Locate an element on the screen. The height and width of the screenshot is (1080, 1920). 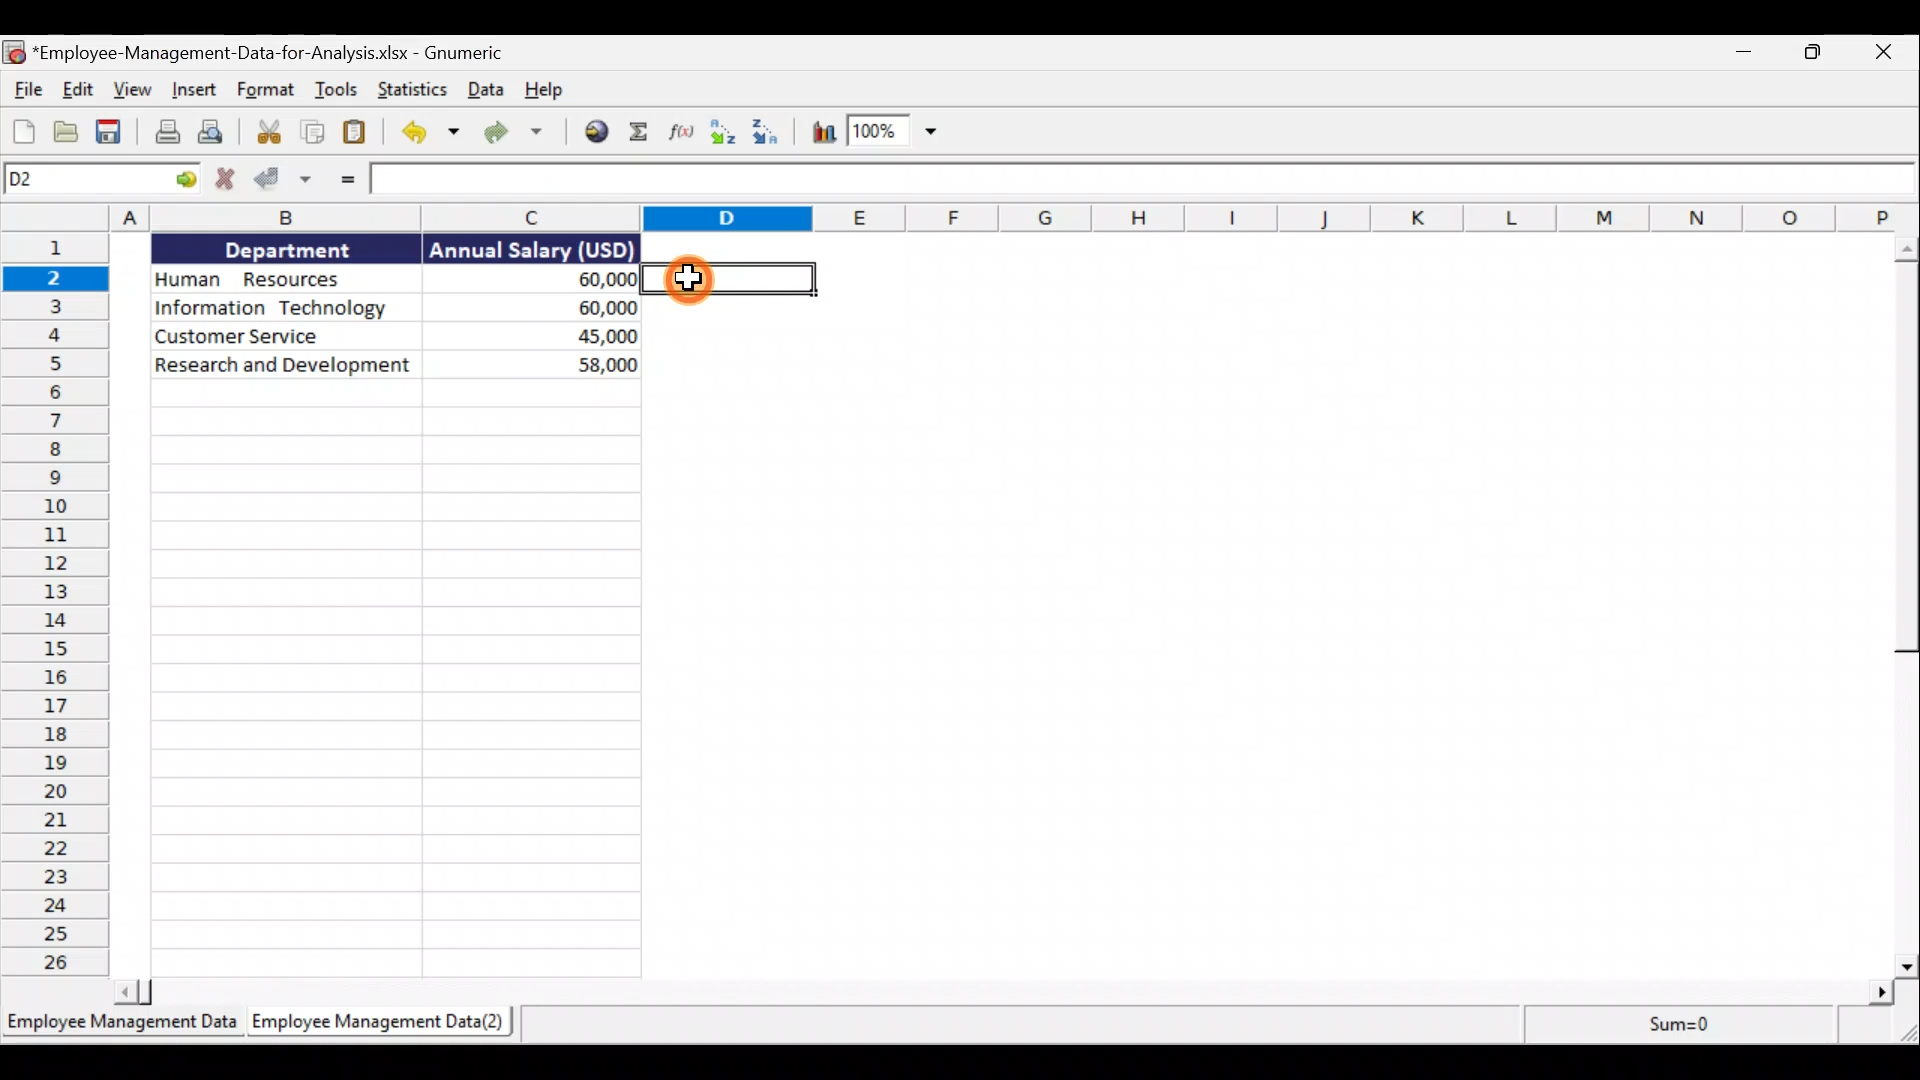
Format is located at coordinates (265, 90).